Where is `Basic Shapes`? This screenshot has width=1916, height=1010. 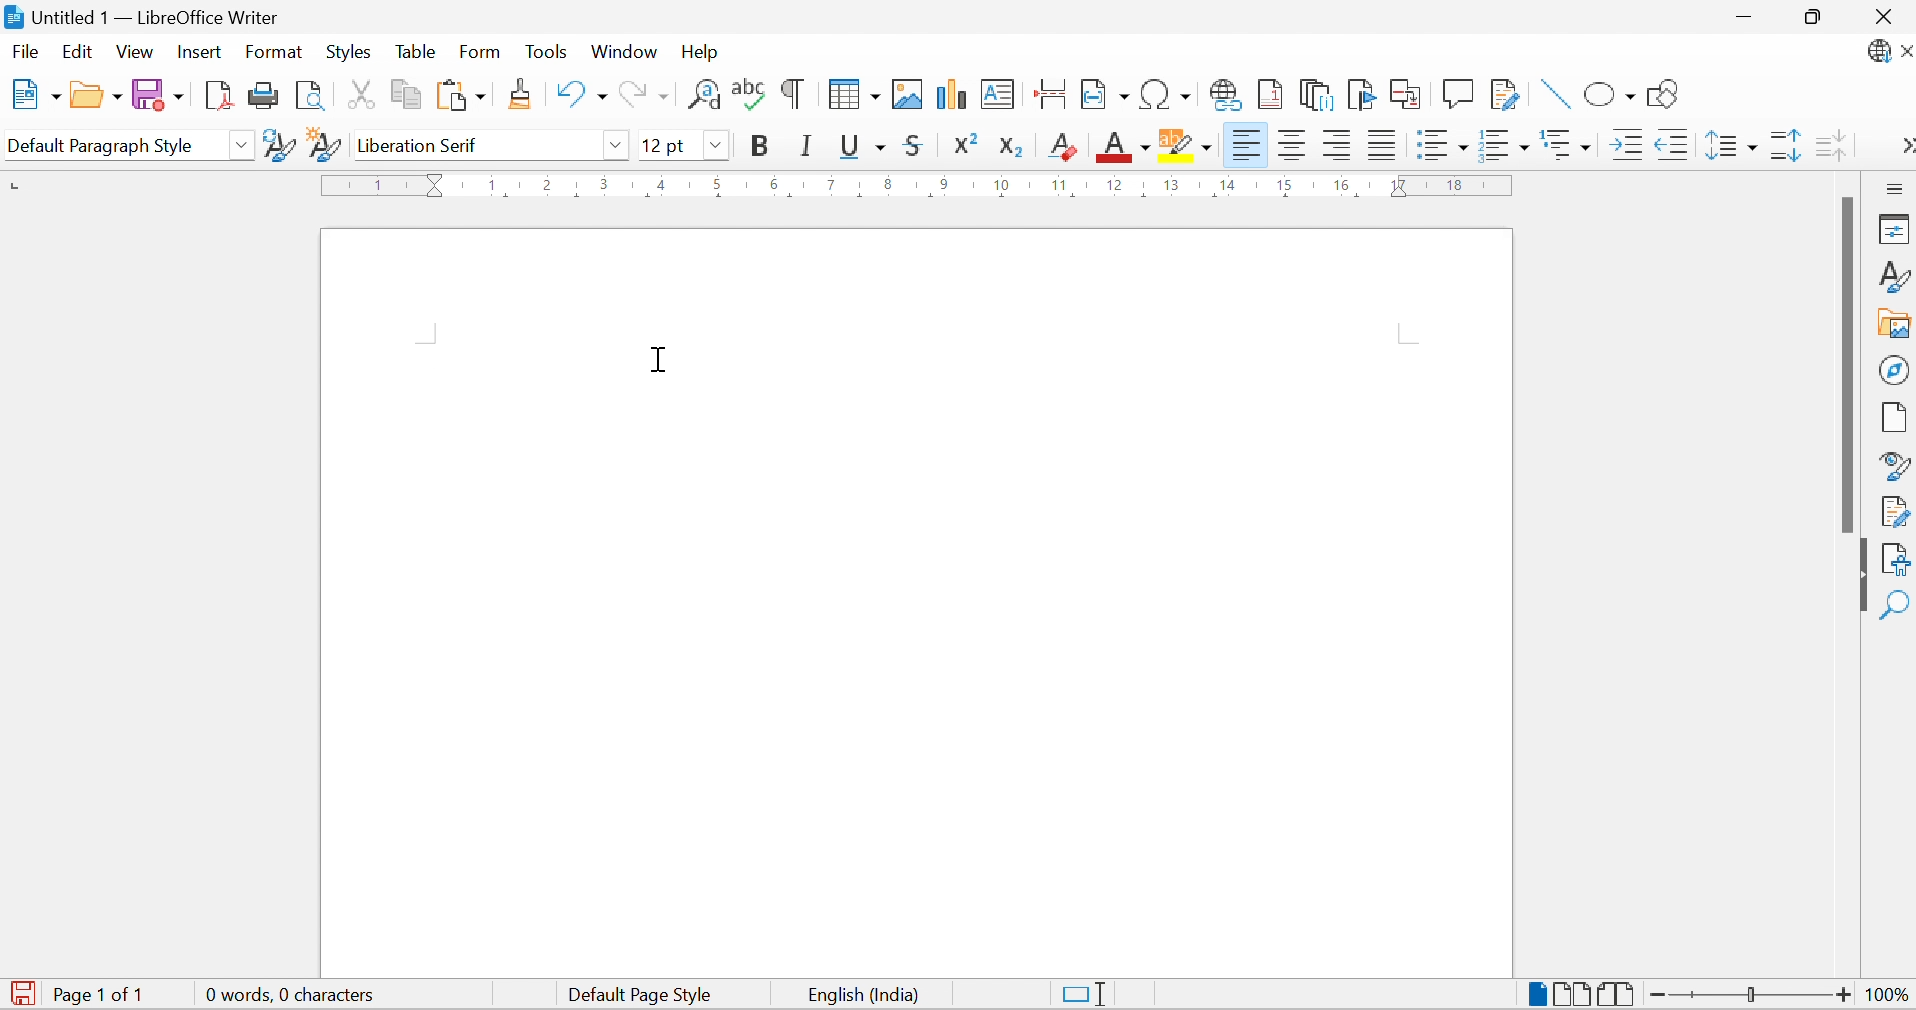 Basic Shapes is located at coordinates (1610, 96).